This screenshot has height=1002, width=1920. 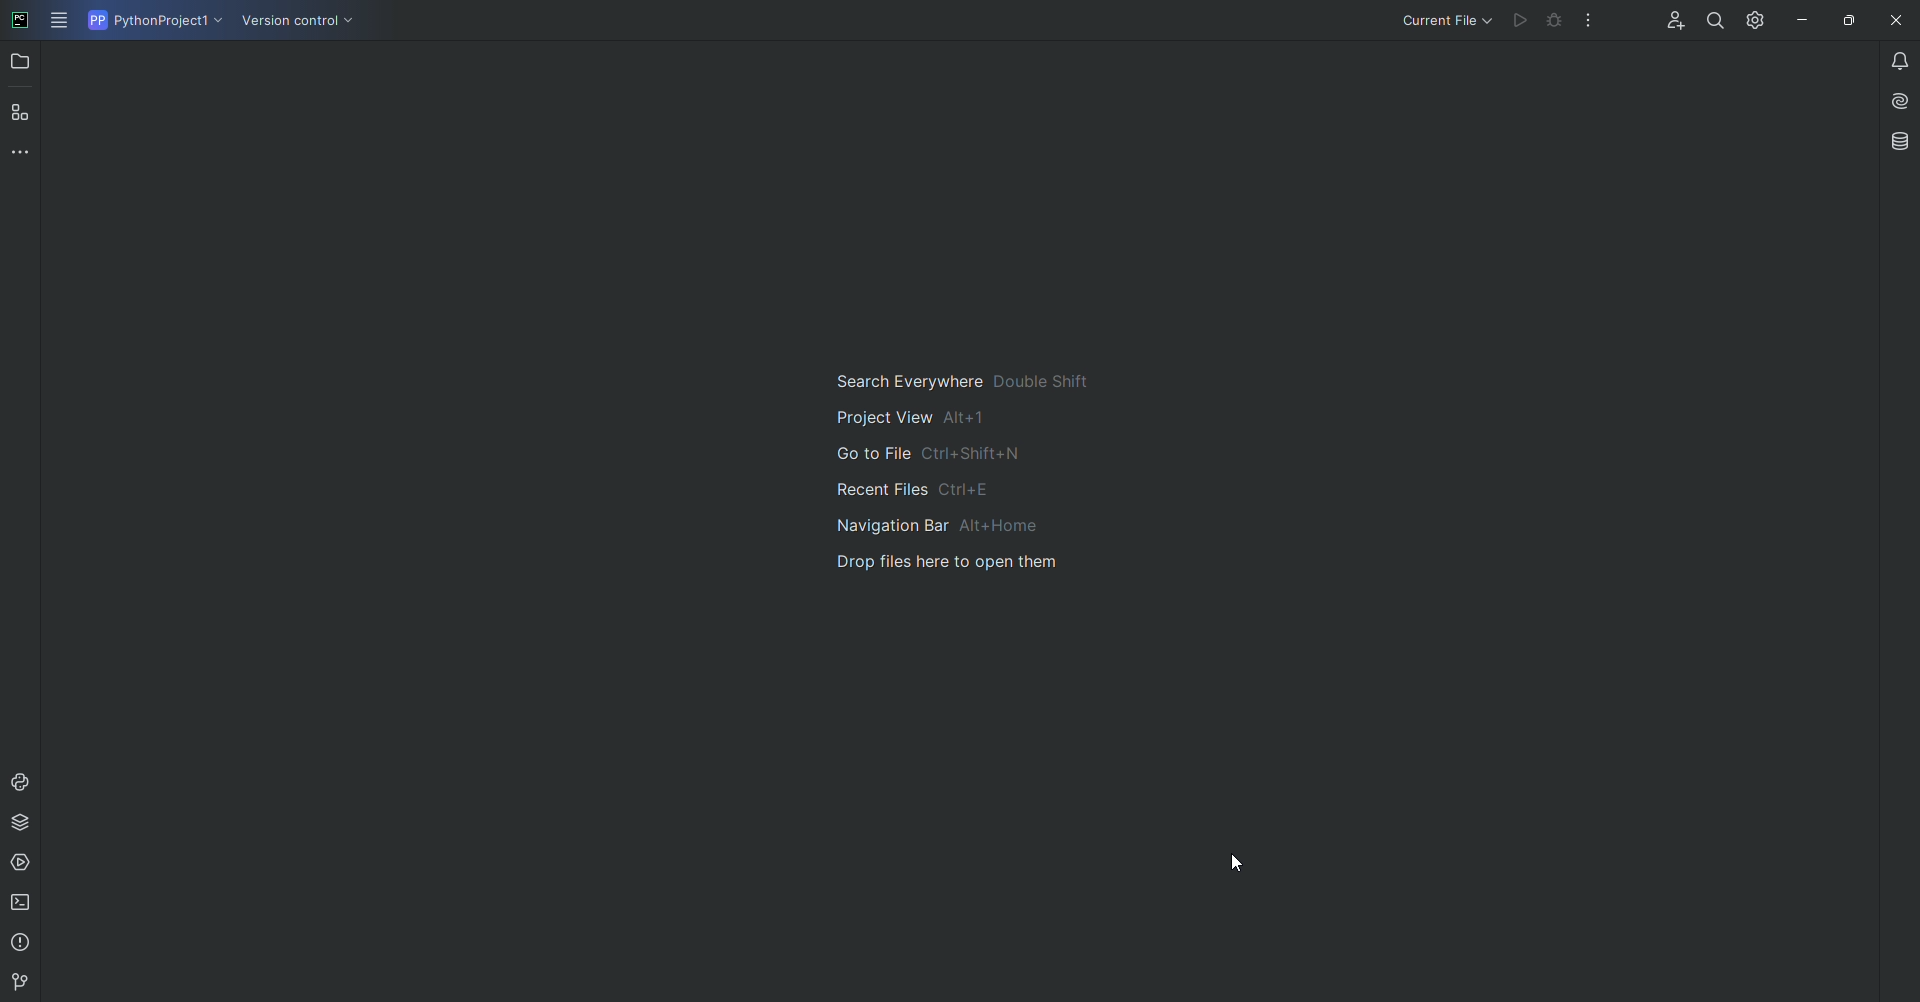 What do you see at coordinates (1751, 19) in the screenshot?
I see `Settings` at bounding box center [1751, 19].